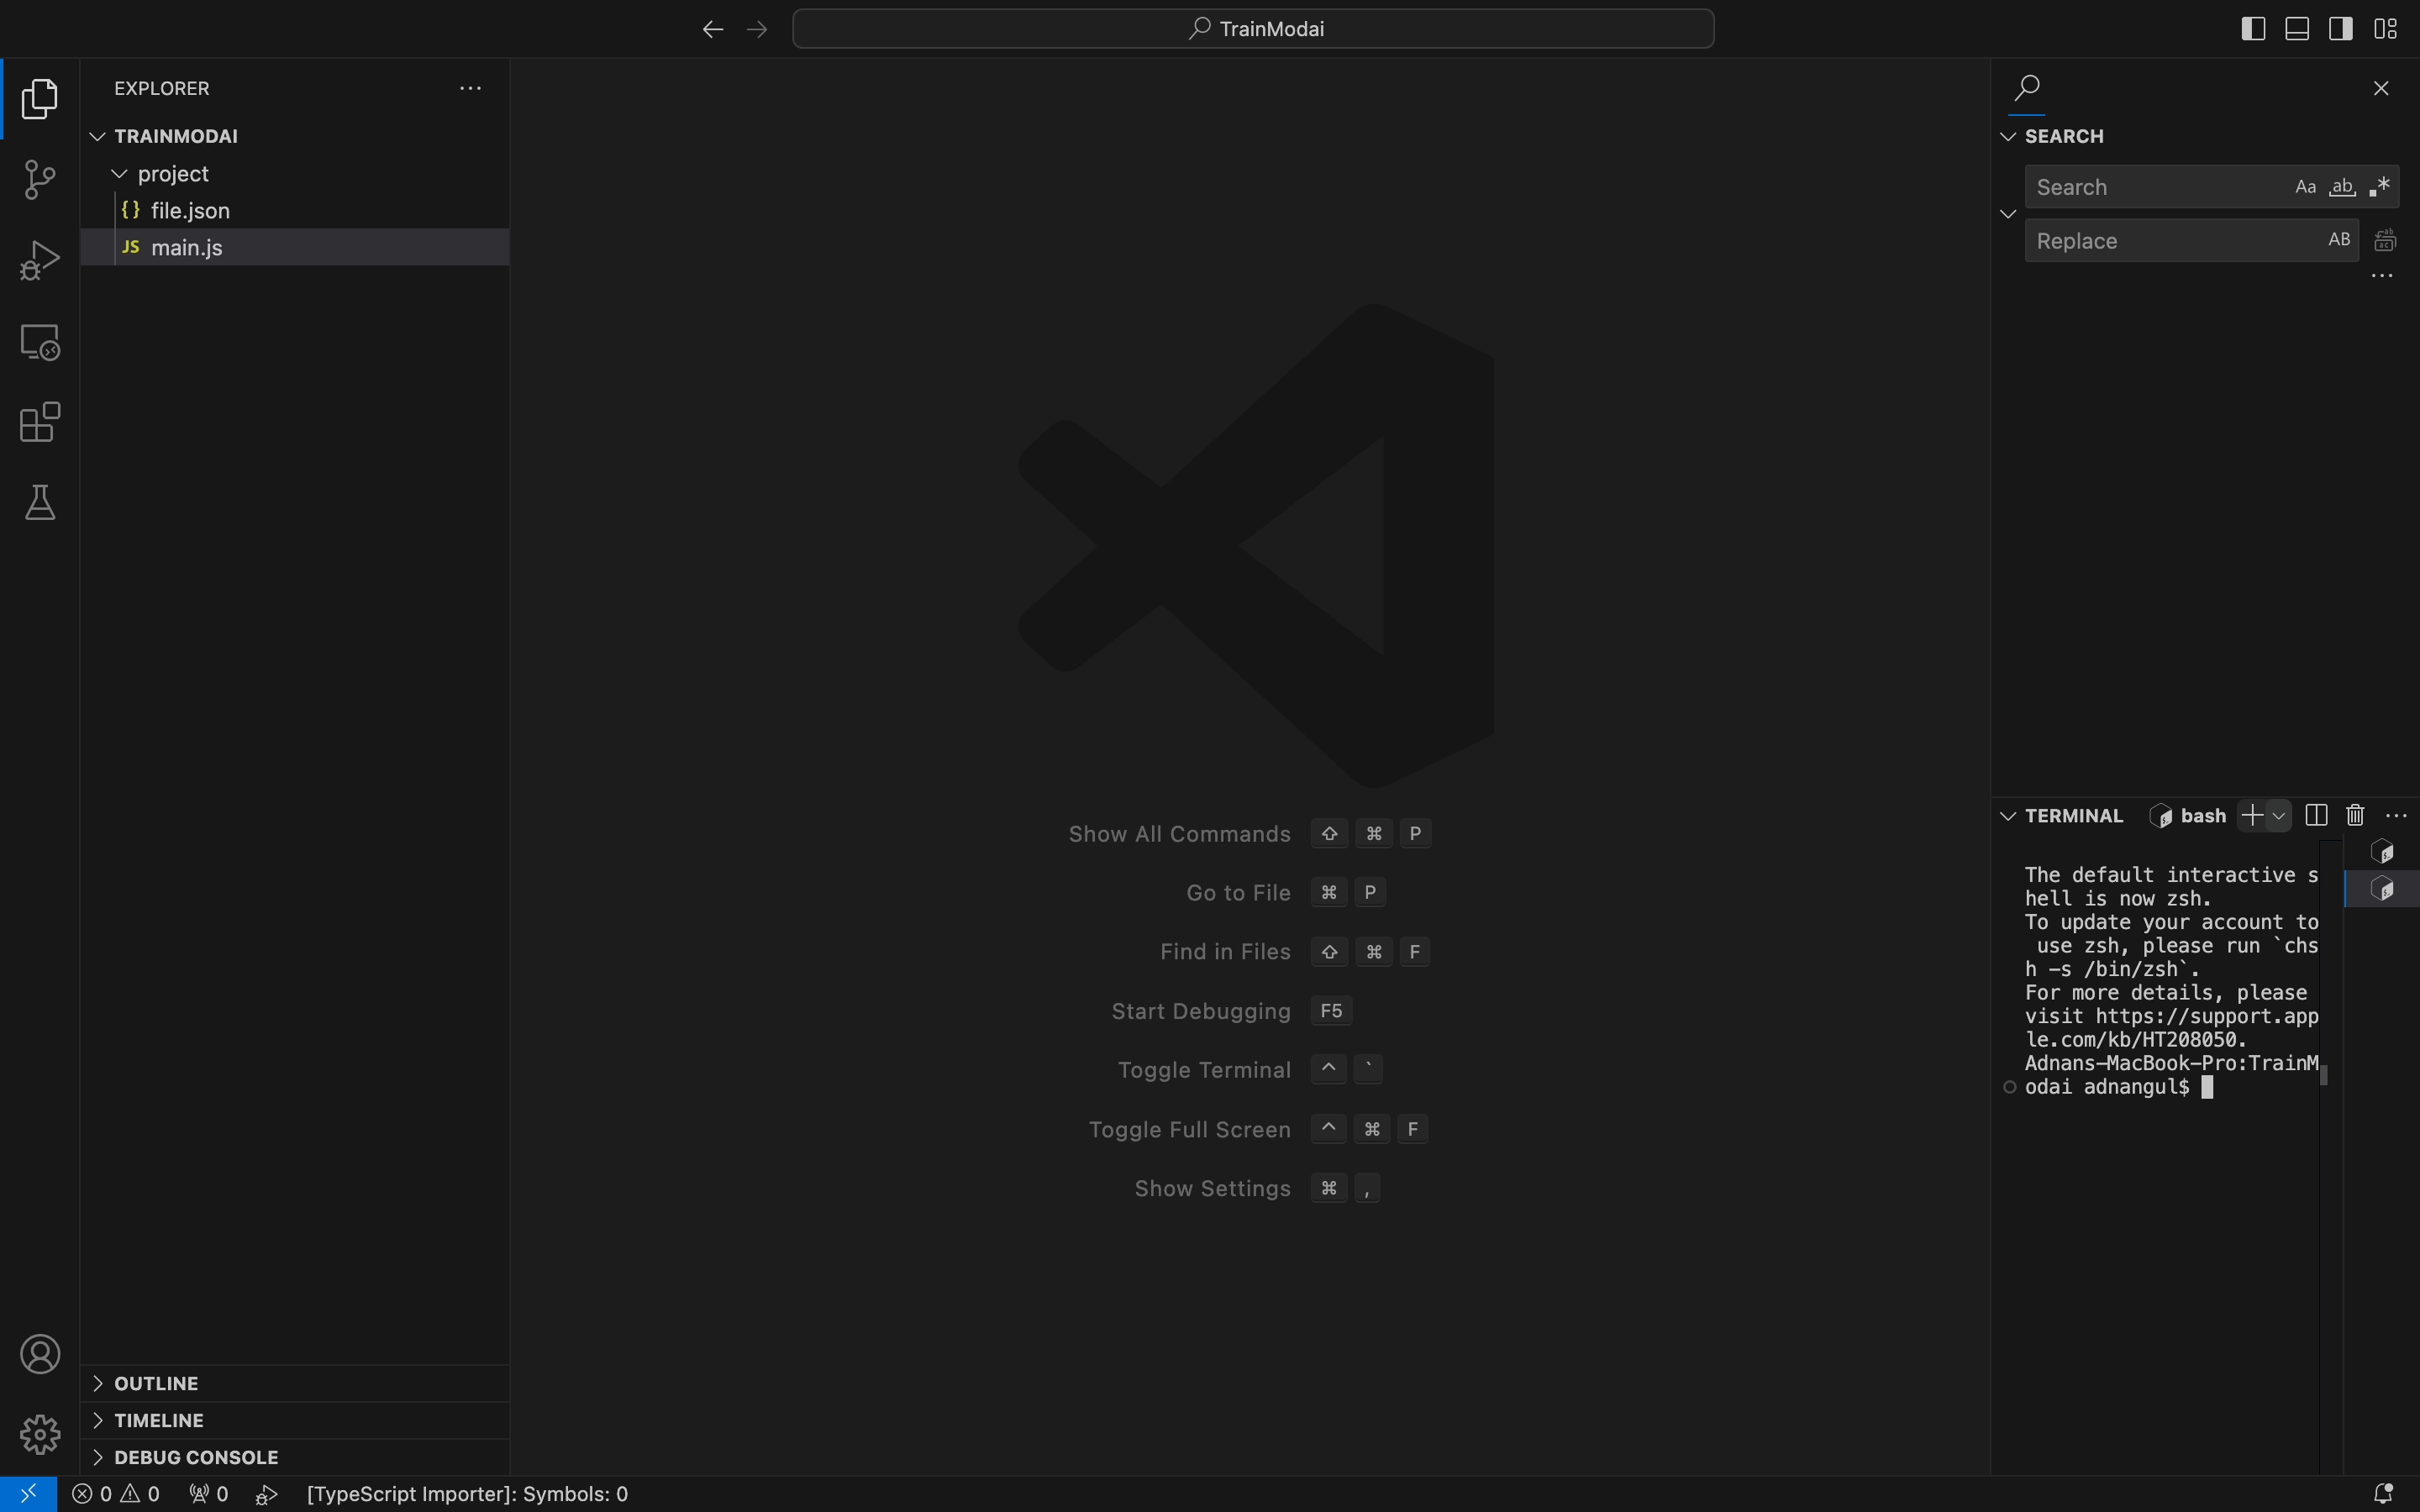 Image resolution: width=2420 pixels, height=1512 pixels. Describe the element at coordinates (2063, 110) in the screenshot. I see `find and replace` at that location.